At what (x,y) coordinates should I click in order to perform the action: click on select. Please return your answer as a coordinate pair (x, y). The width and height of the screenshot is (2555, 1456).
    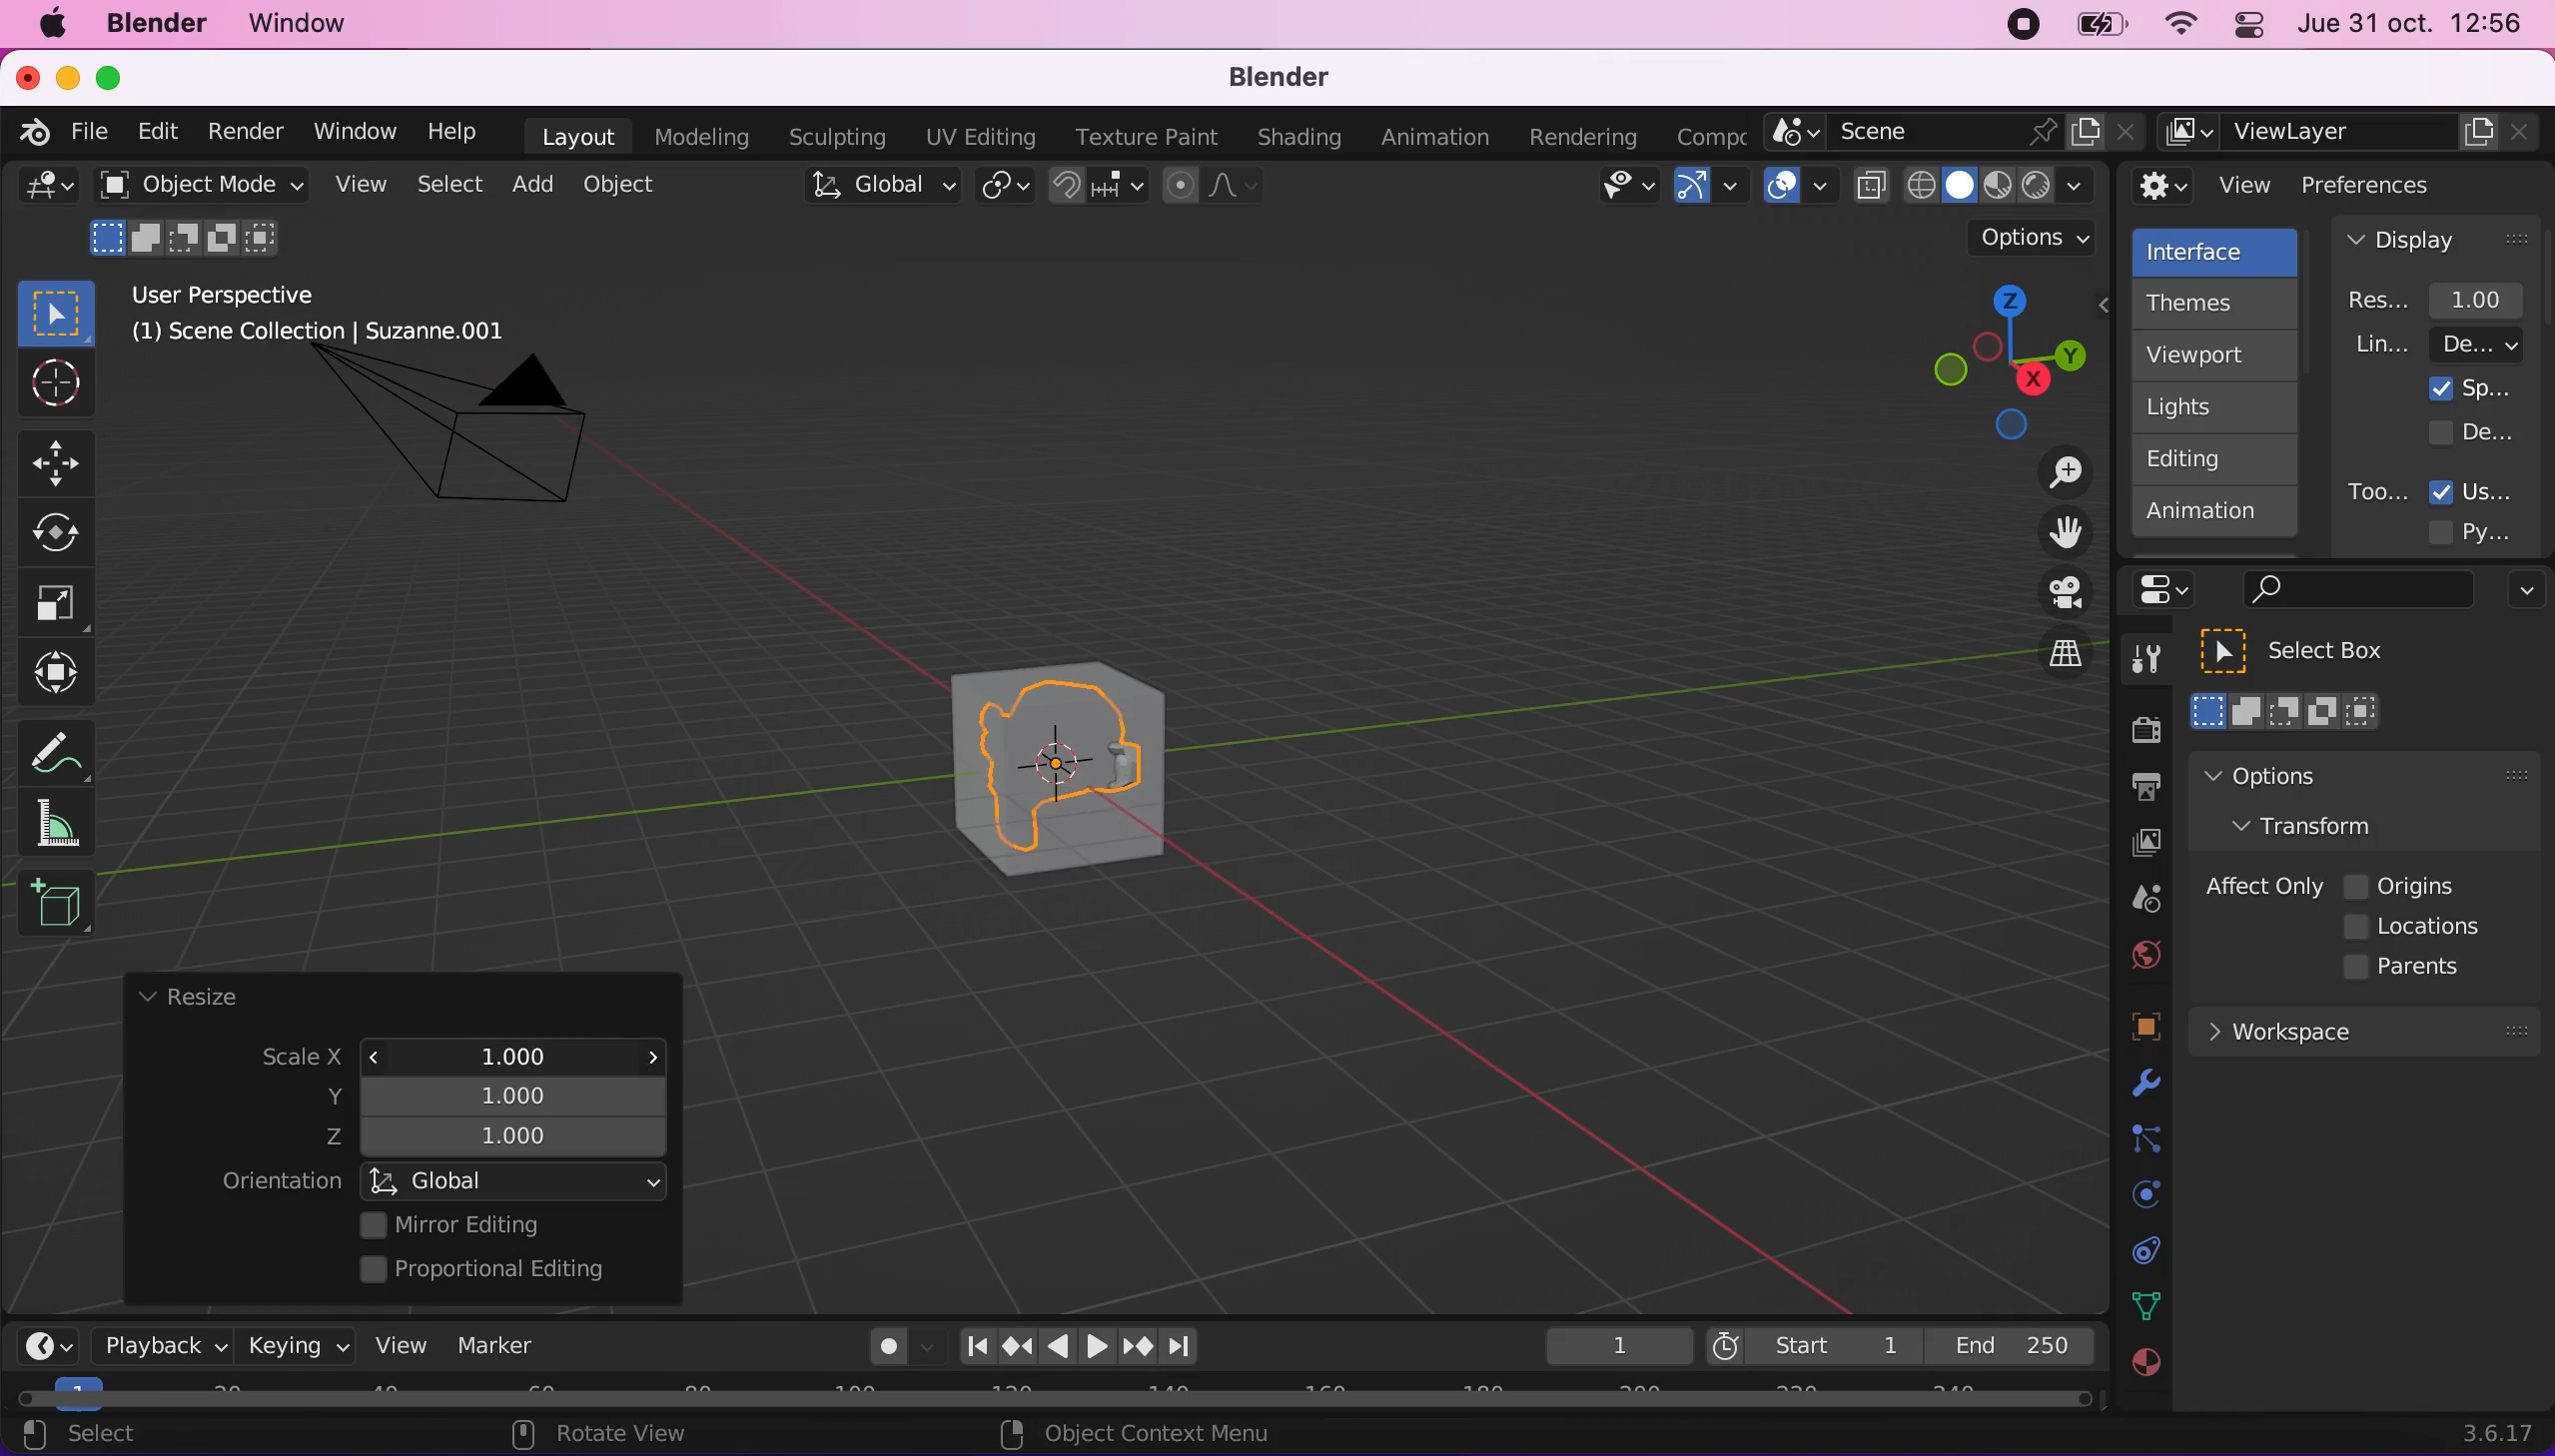
    Looking at the image, I should click on (101, 1436).